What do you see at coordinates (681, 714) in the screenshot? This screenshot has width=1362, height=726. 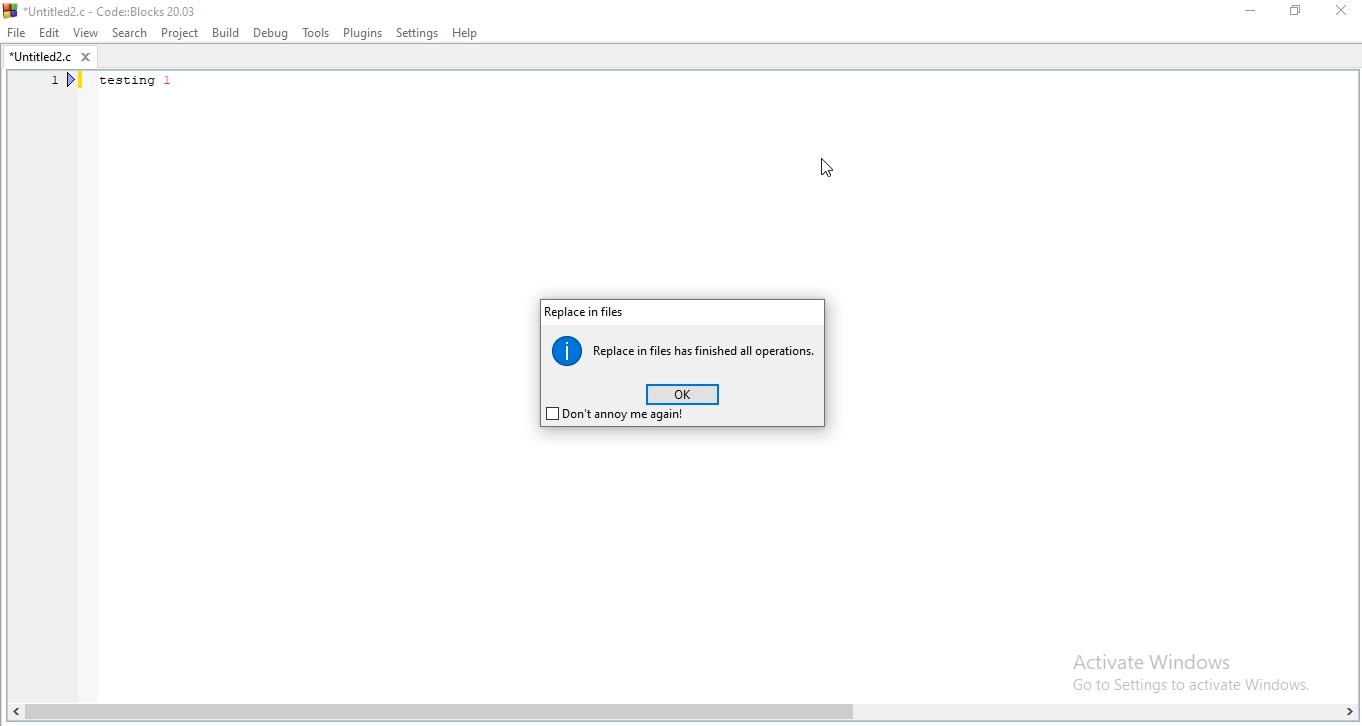 I see `scroll bar` at bounding box center [681, 714].